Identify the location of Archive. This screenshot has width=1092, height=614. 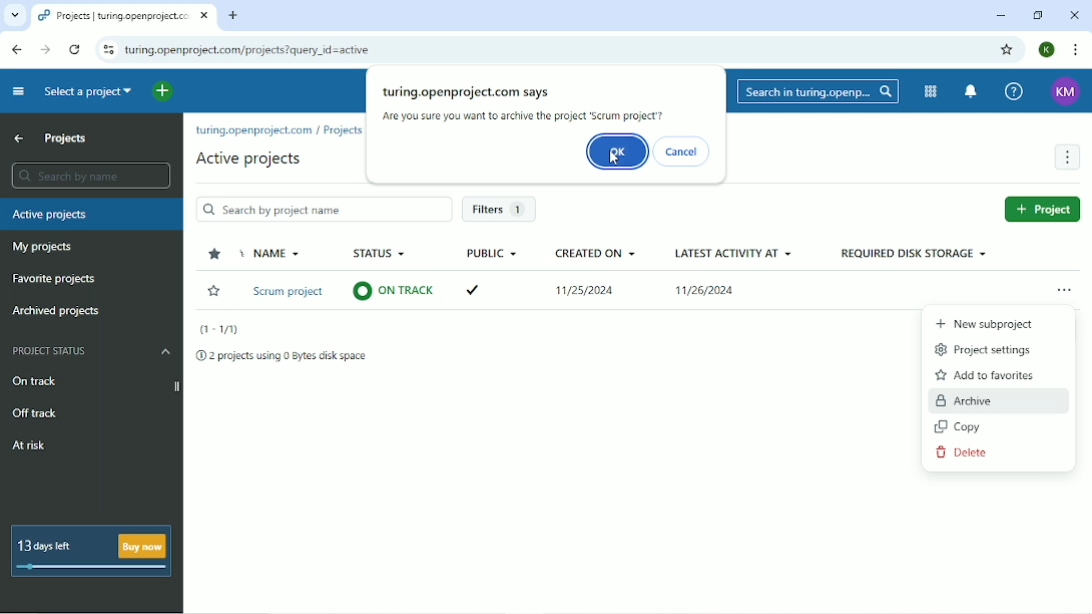
(972, 400).